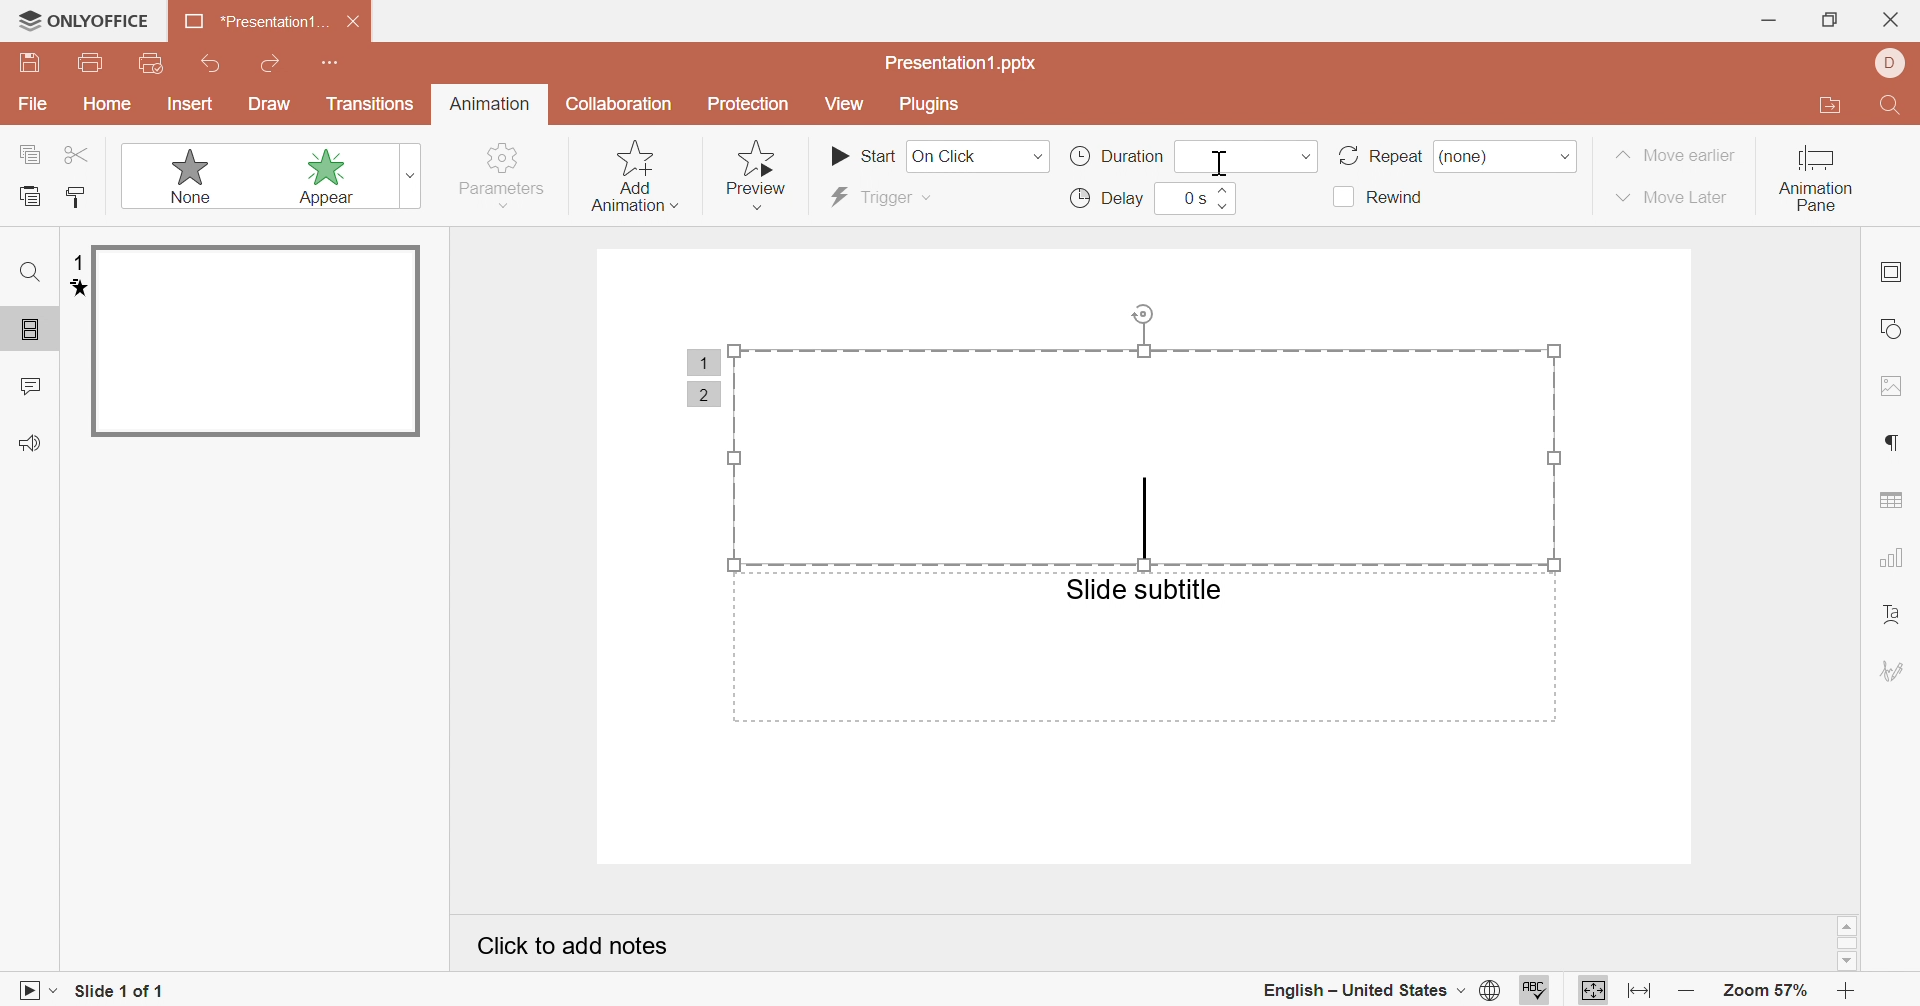 Image resolution: width=1920 pixels, height=1006 pixels. I want to click on english - united states, so click(1361, 992).